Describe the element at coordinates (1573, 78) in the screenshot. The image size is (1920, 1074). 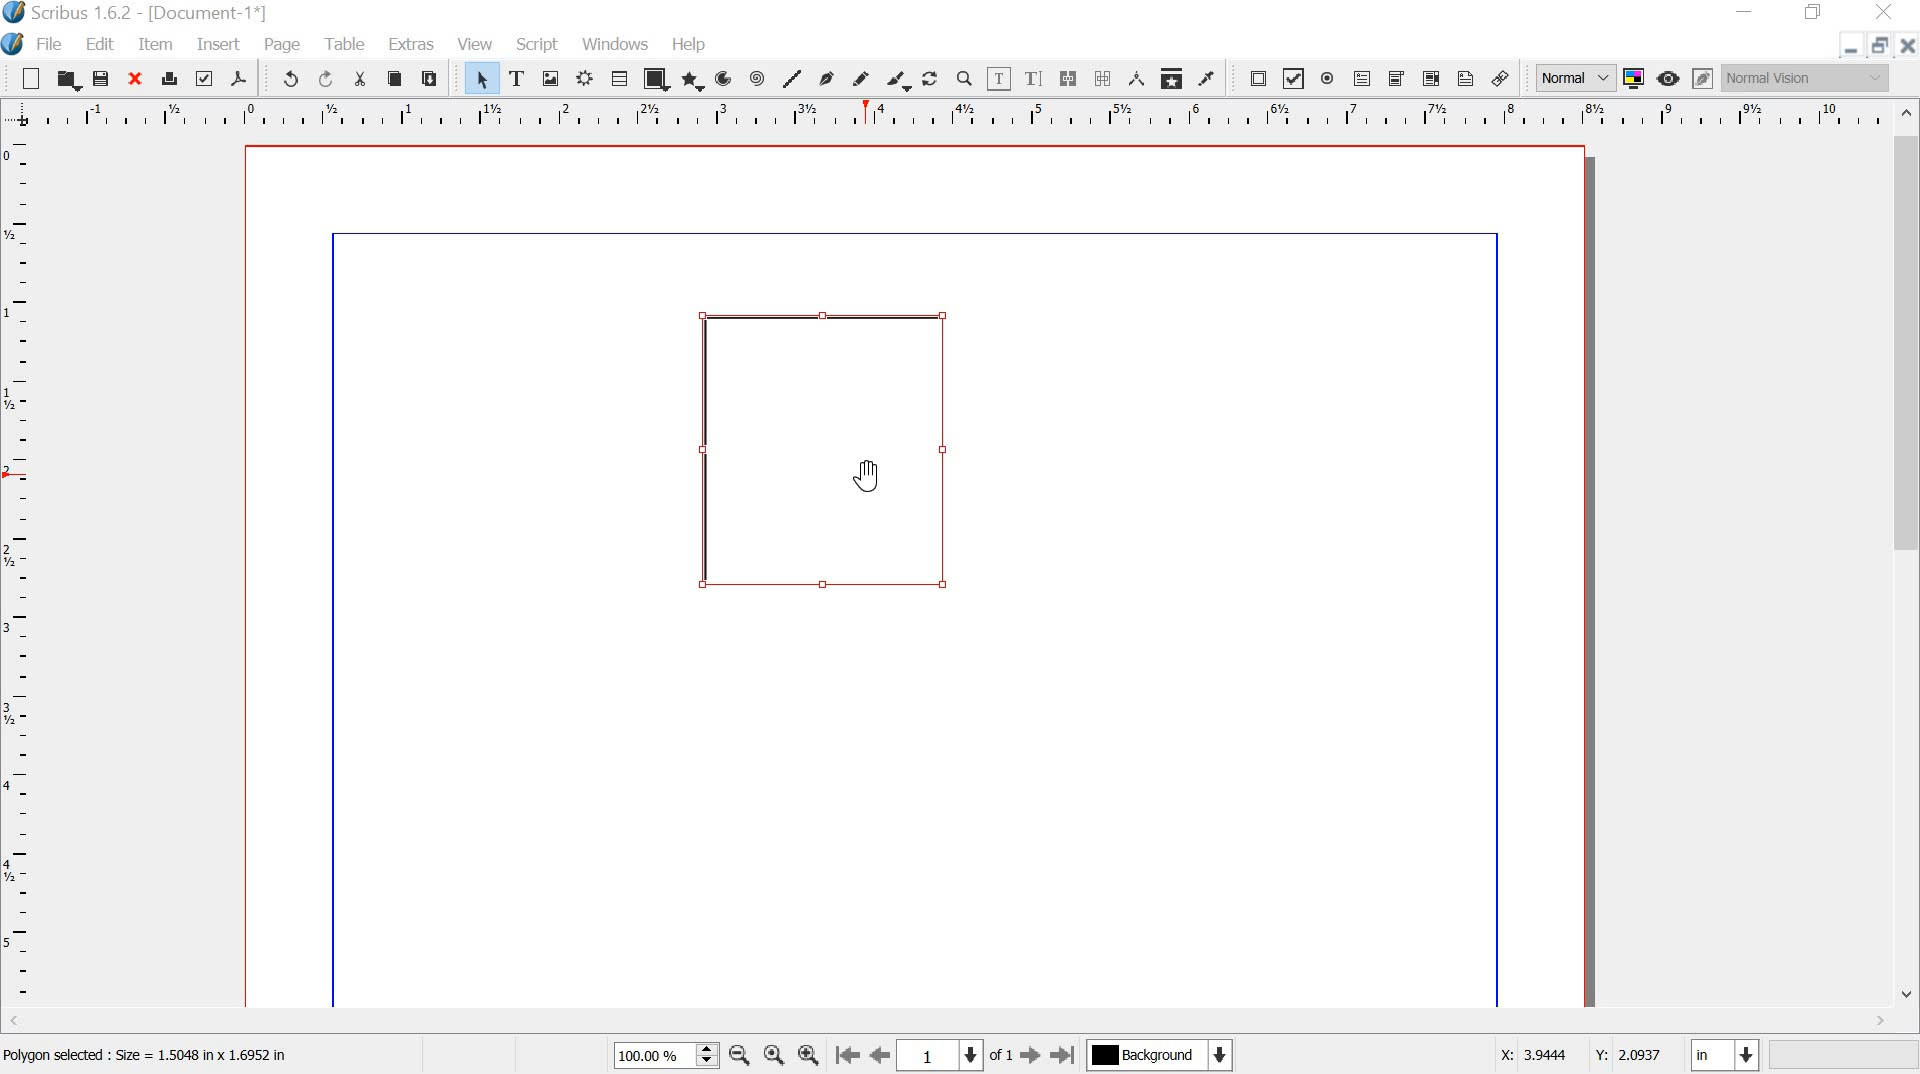
I see `normal` at that location.